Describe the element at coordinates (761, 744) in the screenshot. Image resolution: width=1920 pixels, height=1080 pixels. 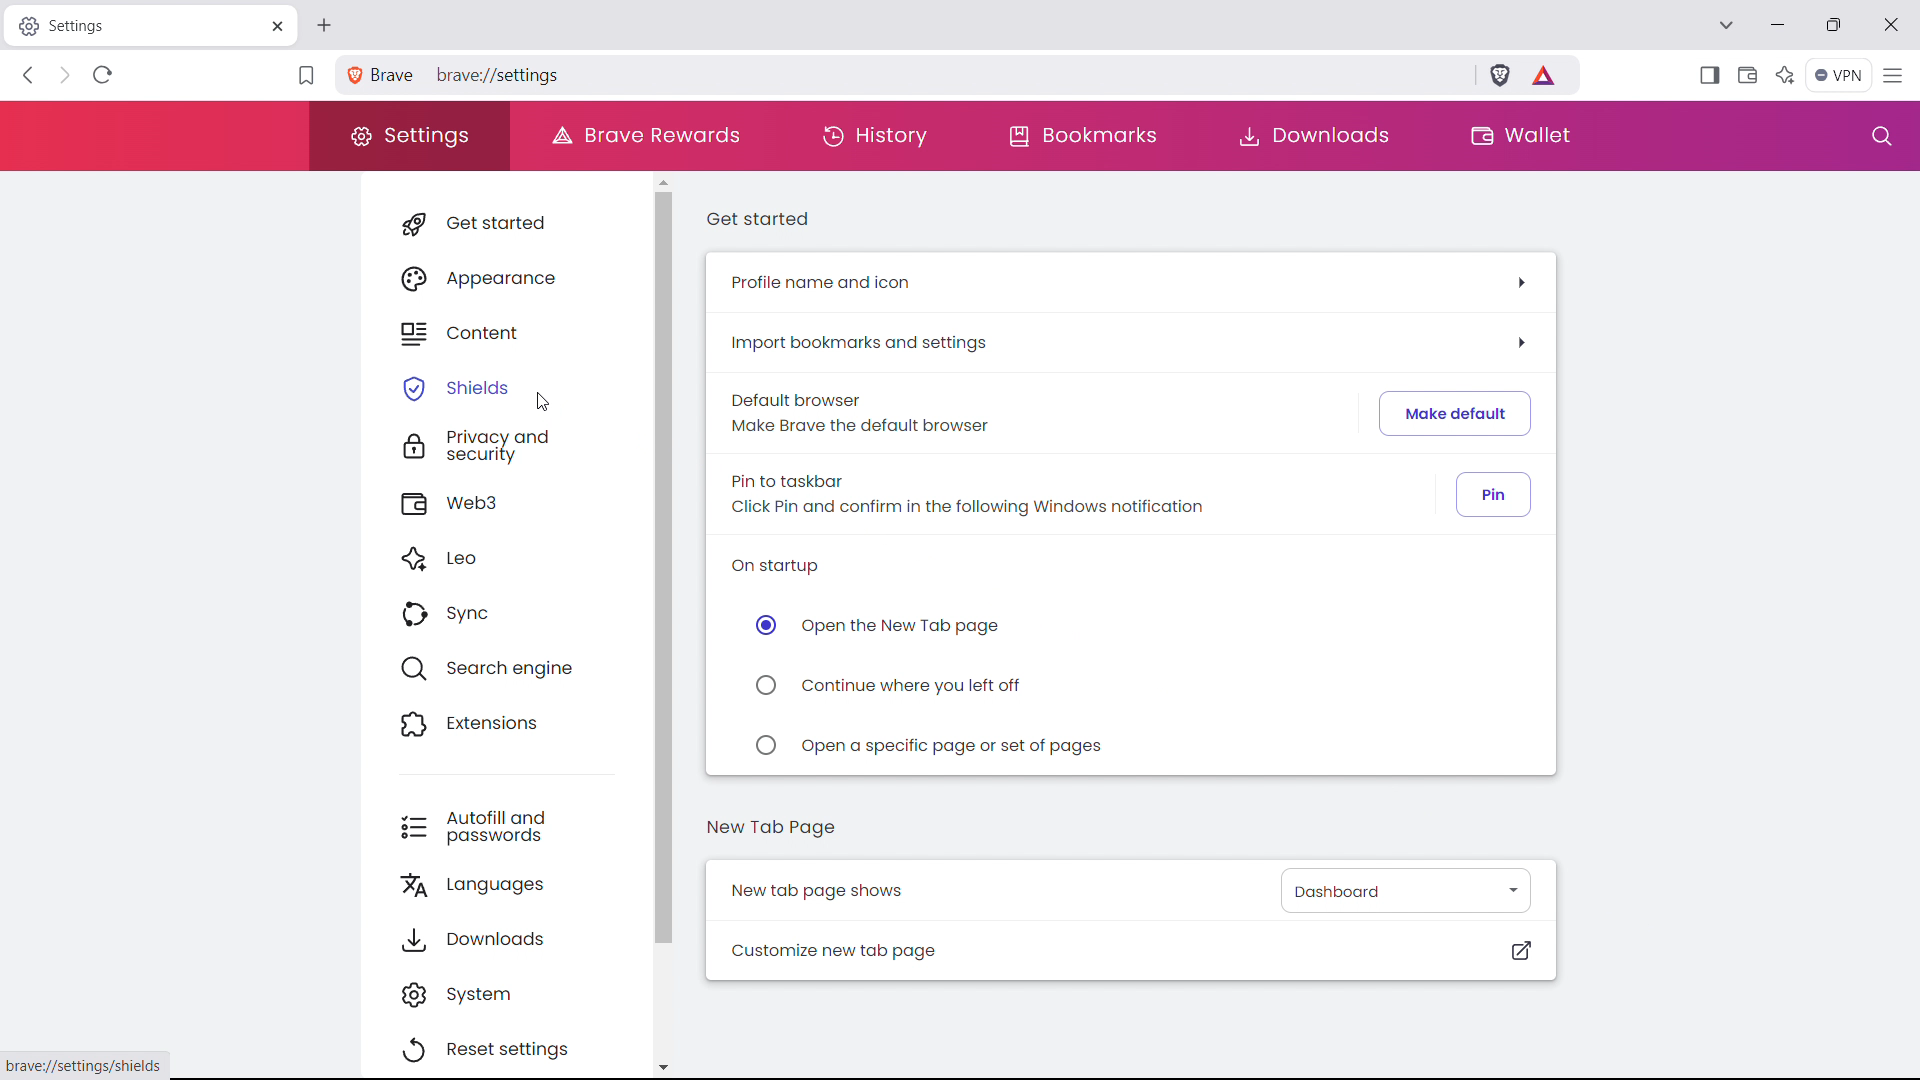
I see `Radio Button` at that location.